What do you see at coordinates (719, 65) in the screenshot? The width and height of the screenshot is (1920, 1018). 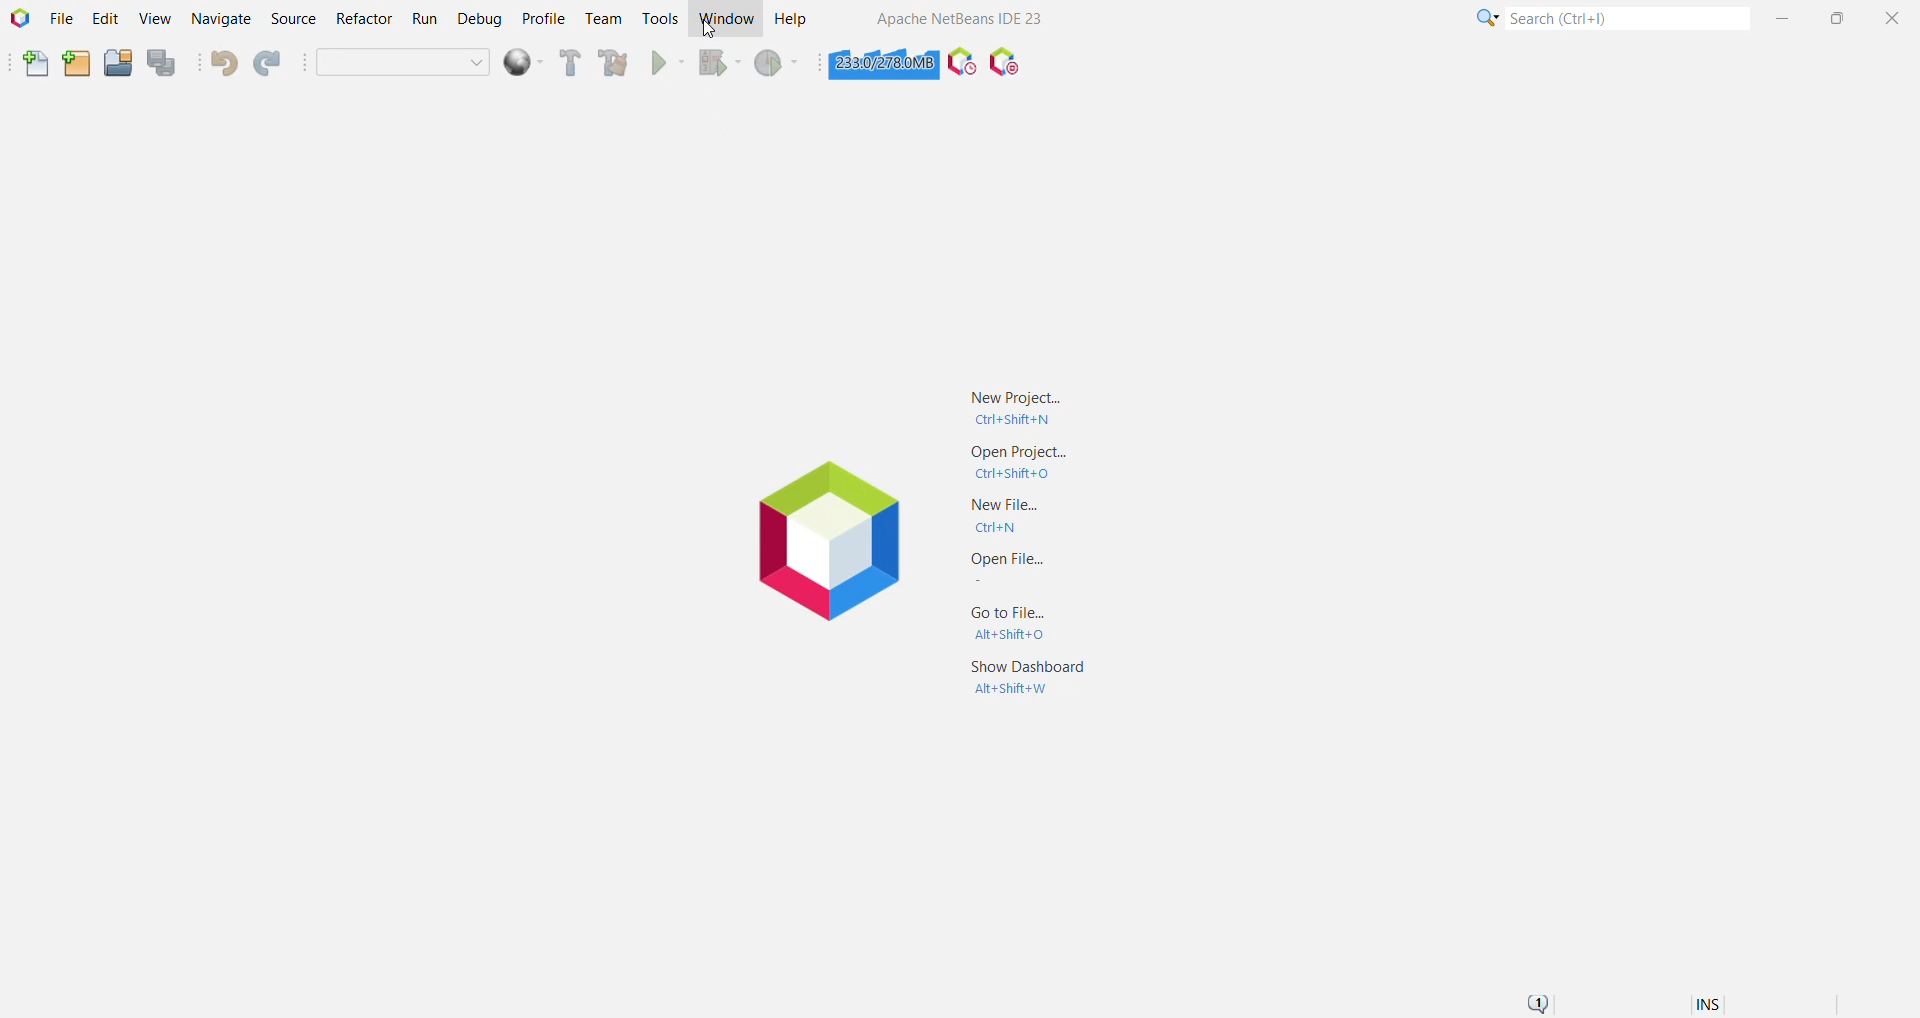 I see `Debug Project` at bounding box center [719, 65].